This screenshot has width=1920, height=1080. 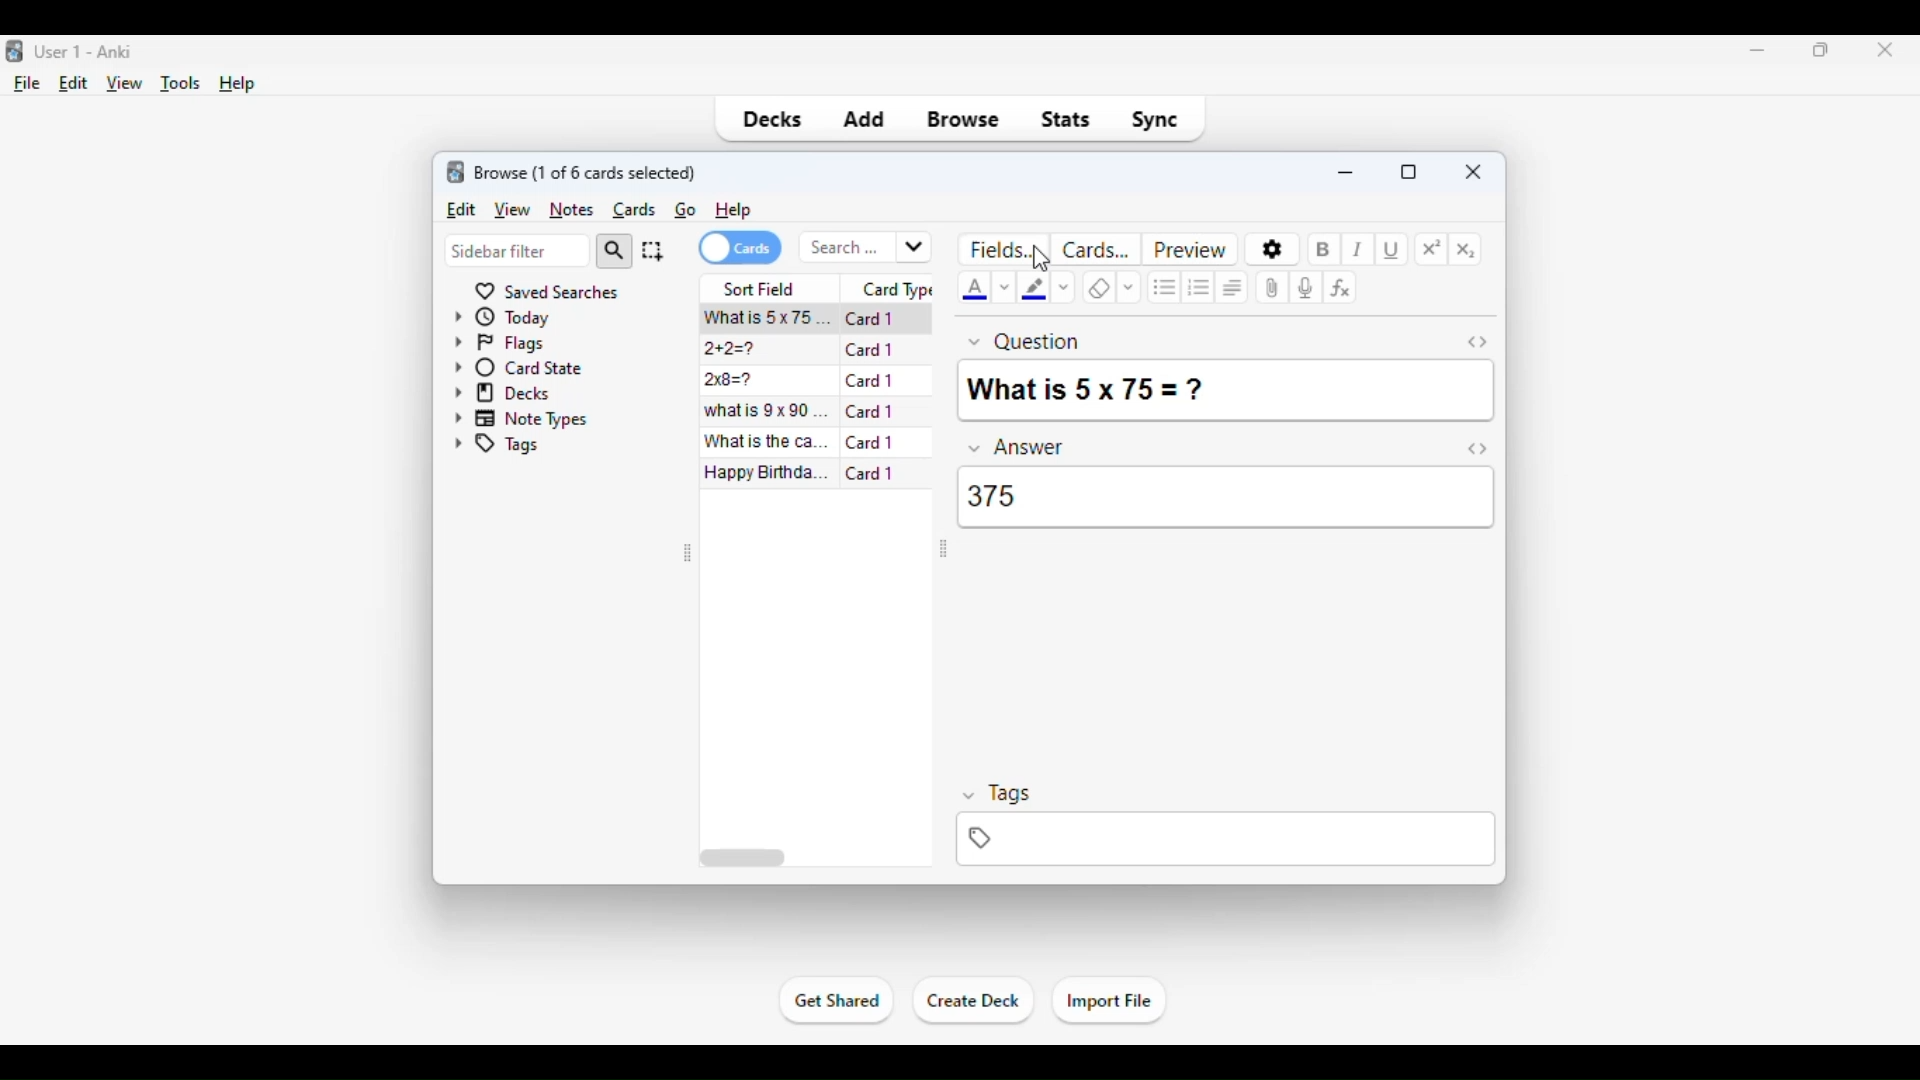 I want to click on card 1, so click(x=870, y=411).